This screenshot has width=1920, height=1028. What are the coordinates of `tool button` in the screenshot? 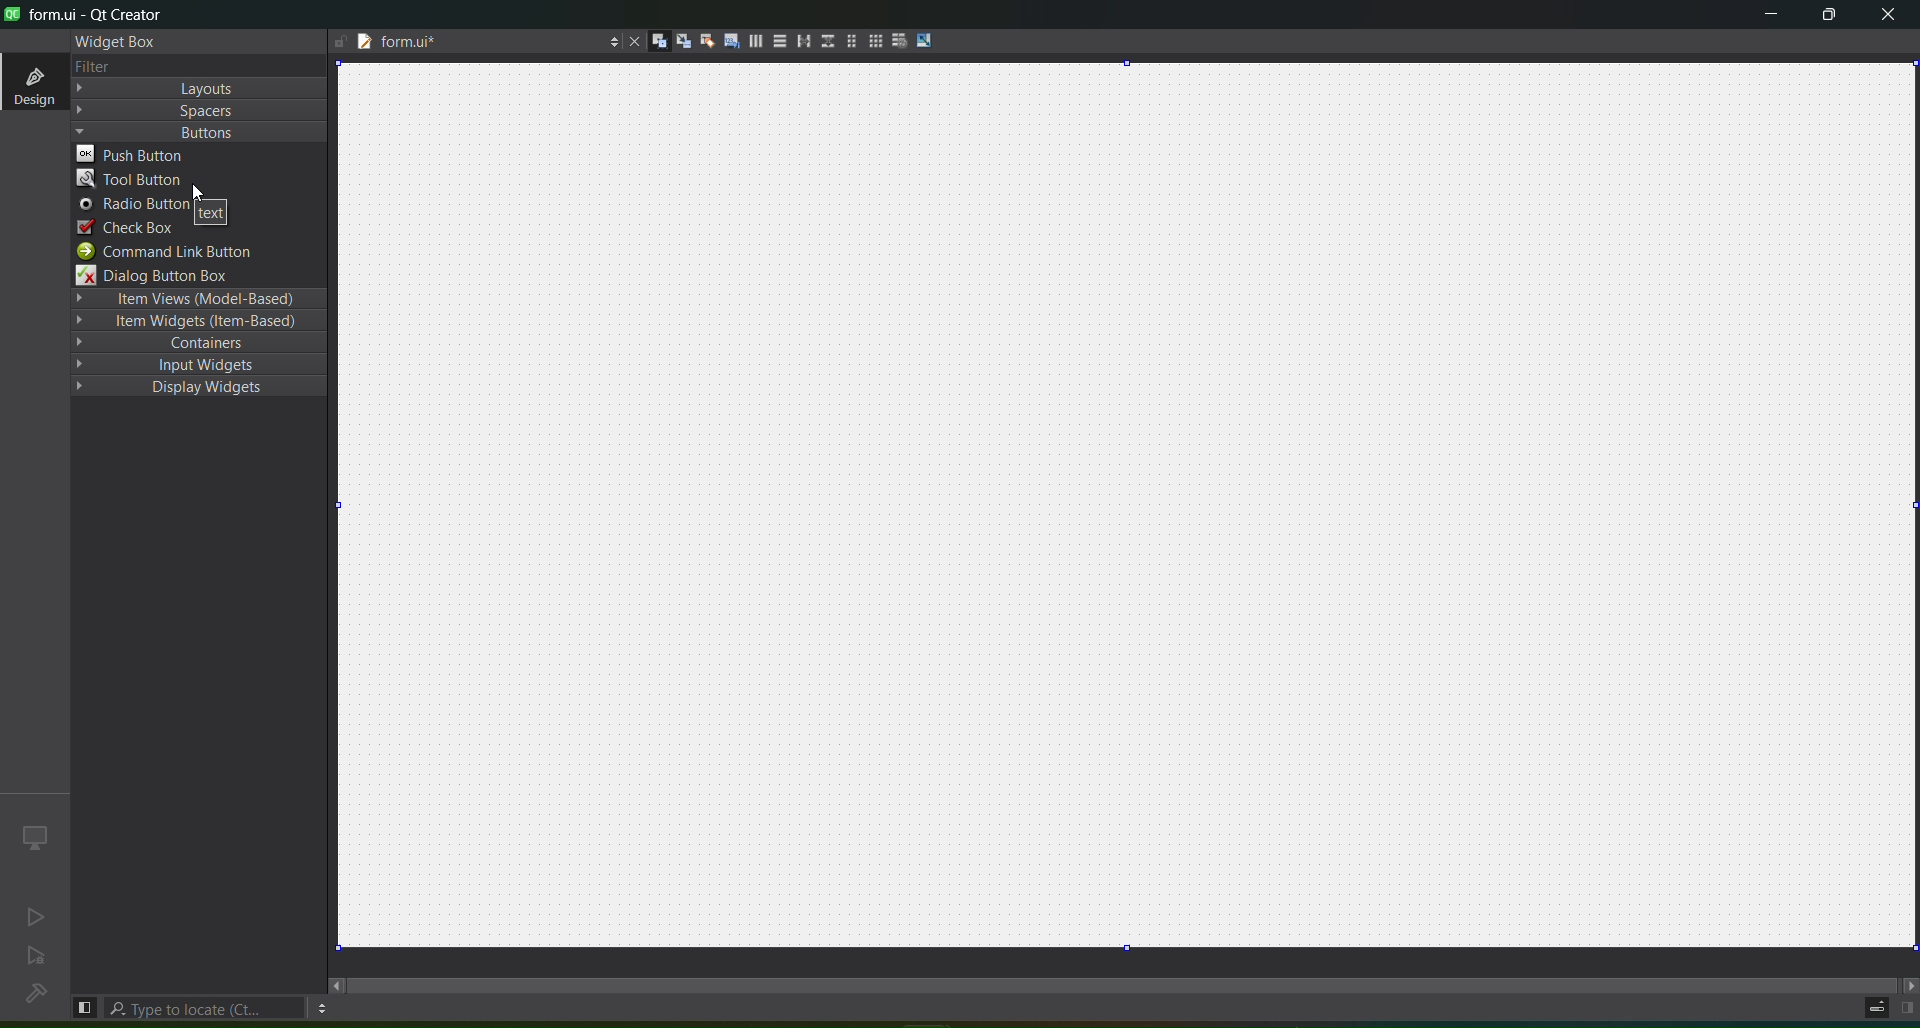 It's located at (199, 181).